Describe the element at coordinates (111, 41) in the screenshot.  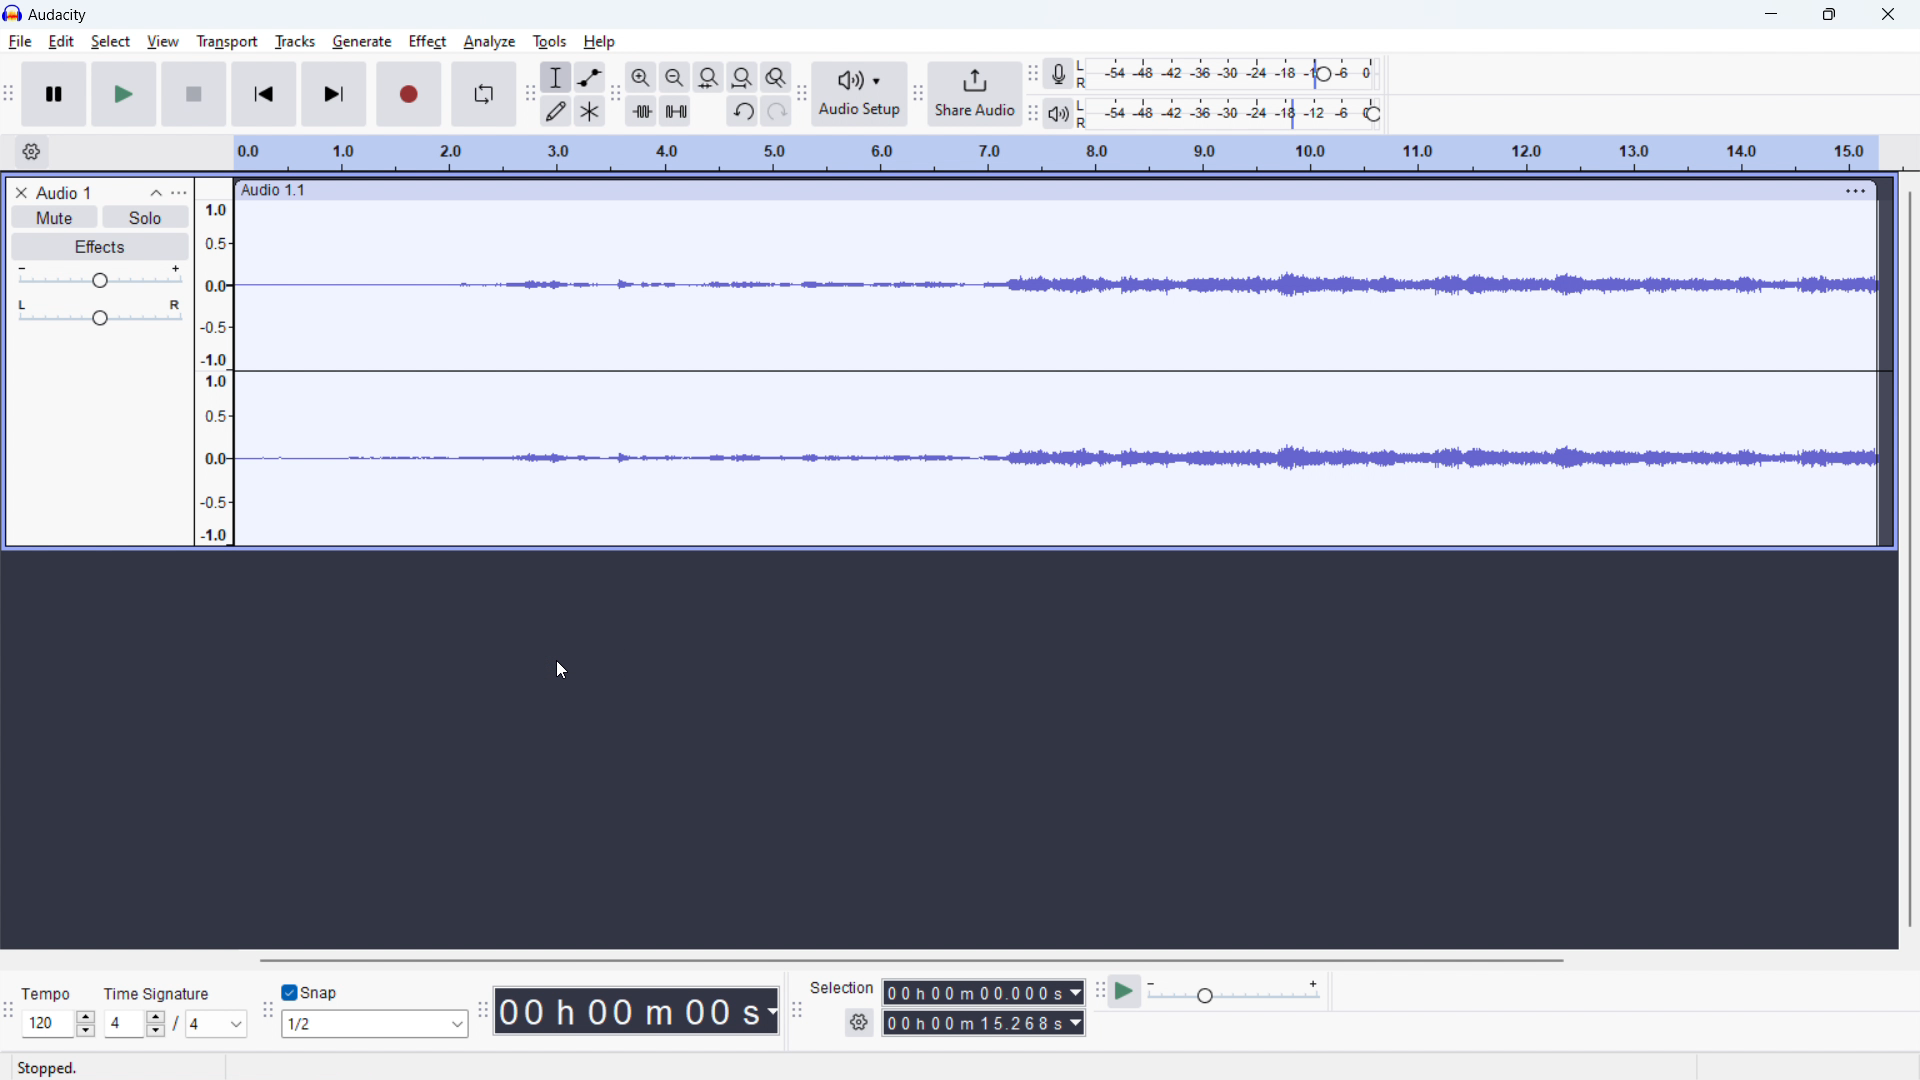
I see `select` at that location.